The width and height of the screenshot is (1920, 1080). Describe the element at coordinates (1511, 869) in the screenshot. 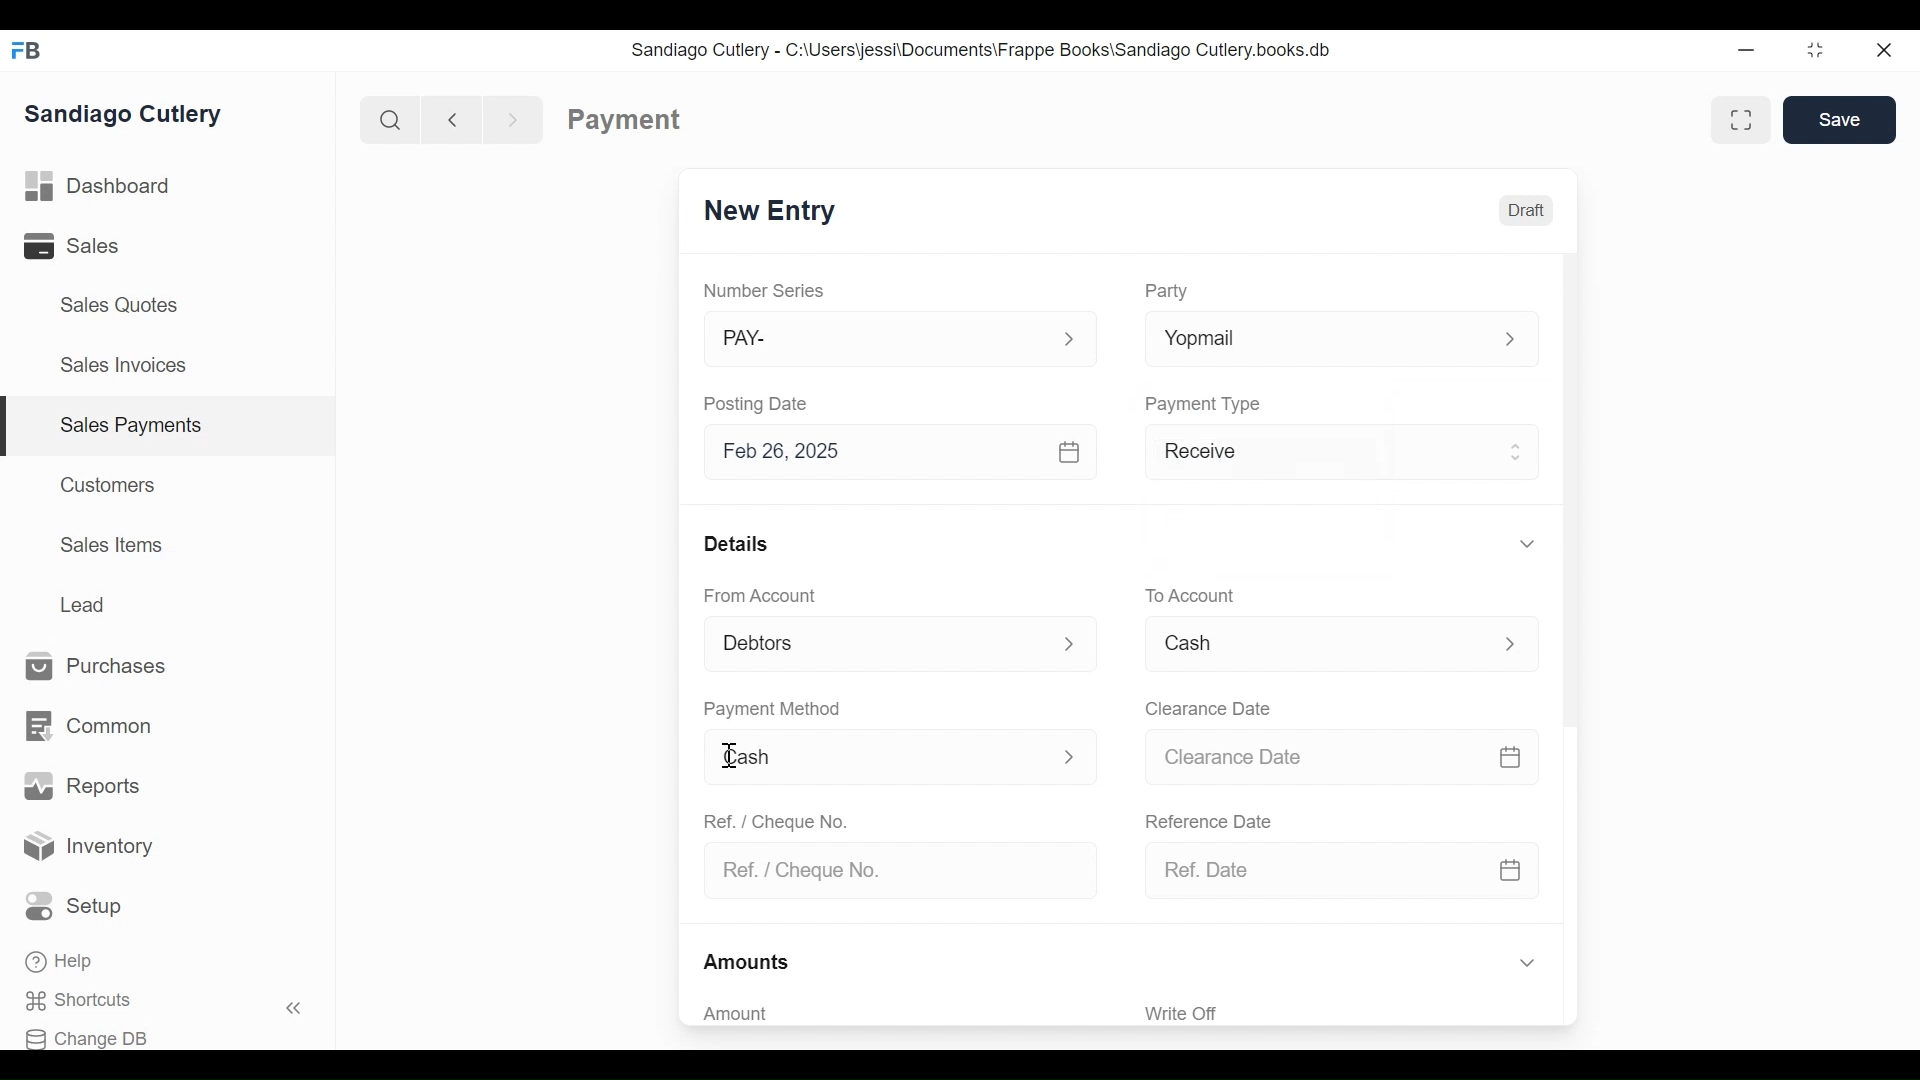

I see `Calendar` at that location.